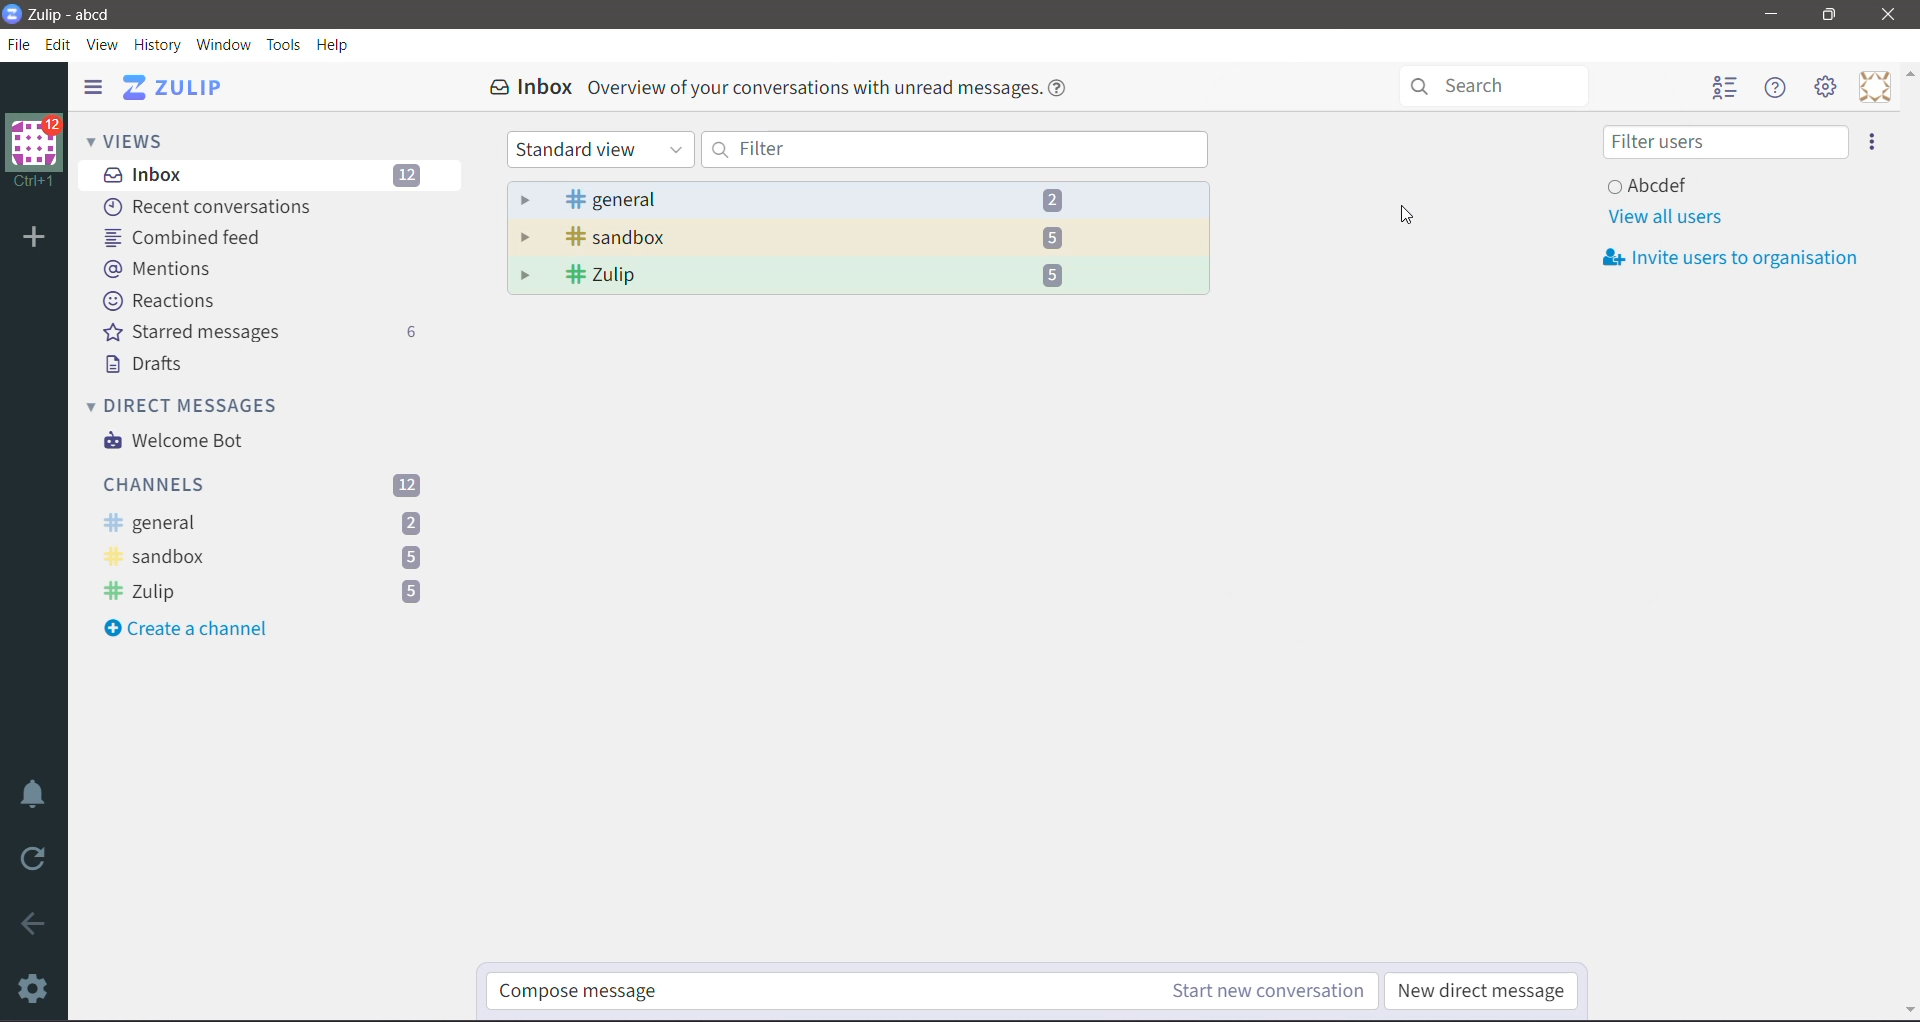  What do you see at coordinates (1873, 87) in the screenshot?
I see `Personal Menu` at bounding box center [1873, 87].